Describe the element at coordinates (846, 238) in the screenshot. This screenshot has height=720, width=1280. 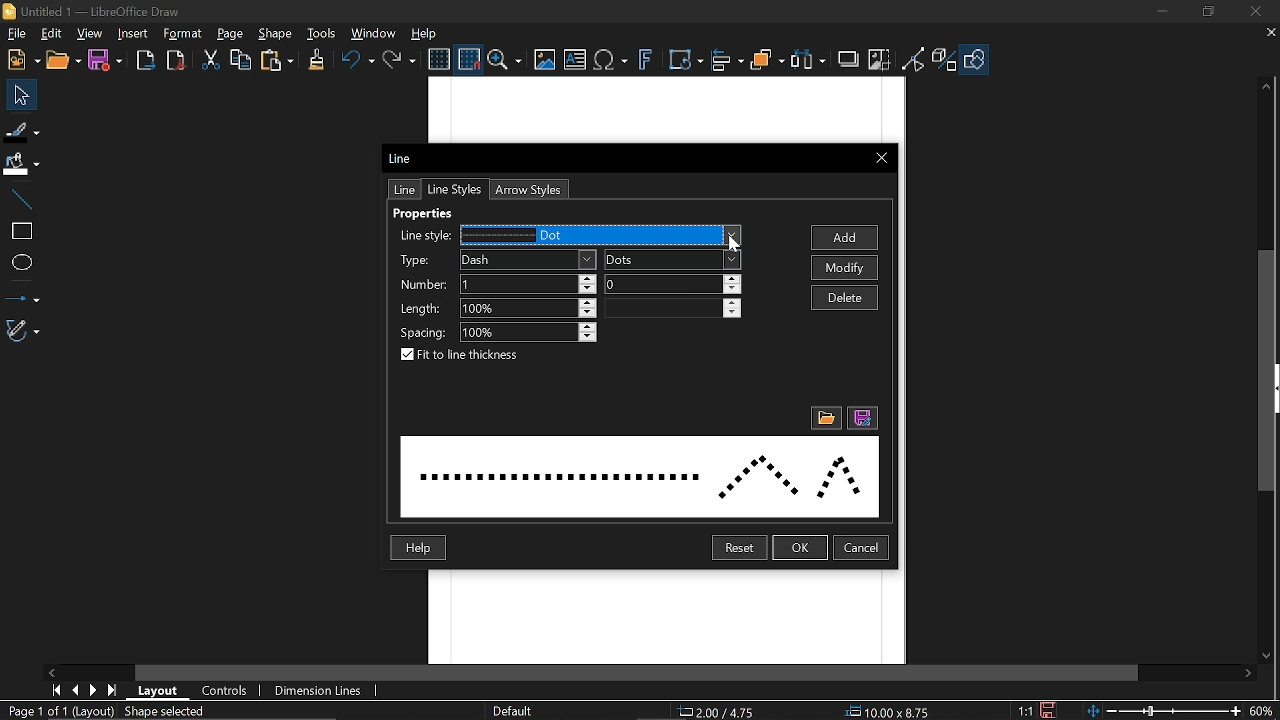
I see `Add` at that location.